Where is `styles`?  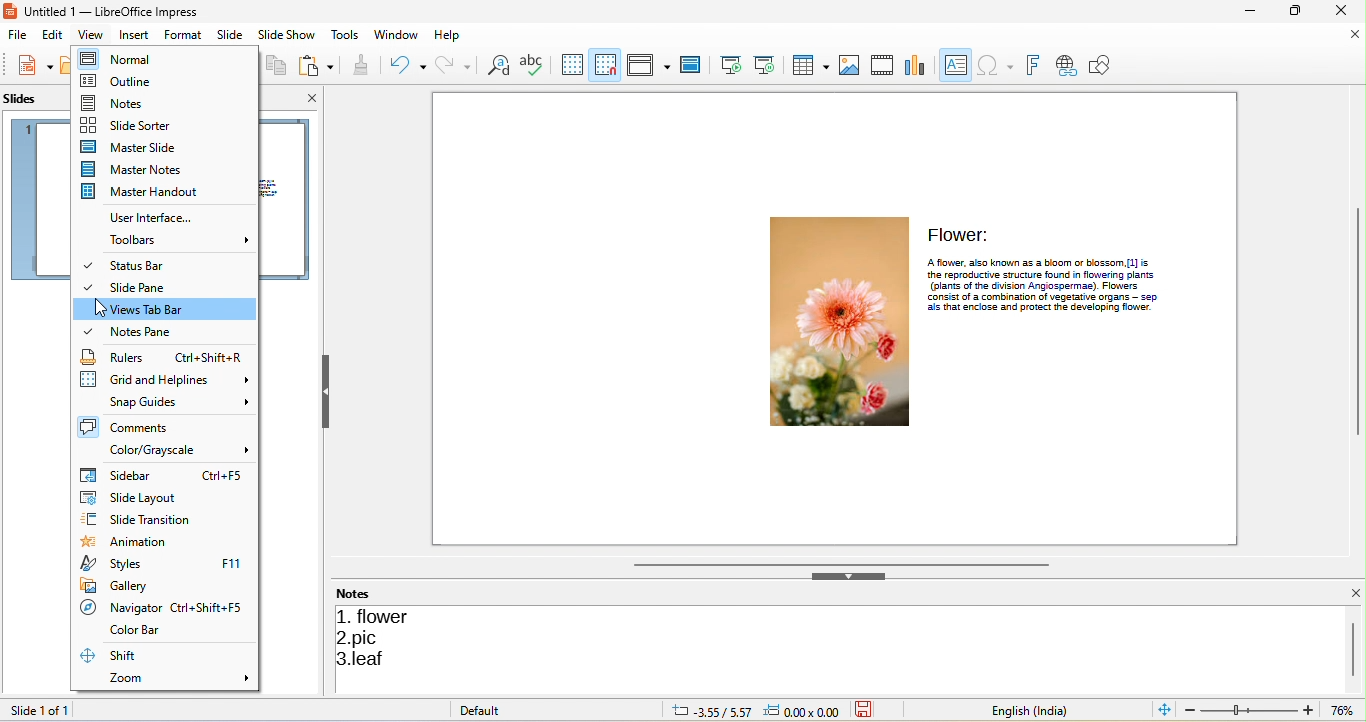 styles is located at coordinates (167, 563).